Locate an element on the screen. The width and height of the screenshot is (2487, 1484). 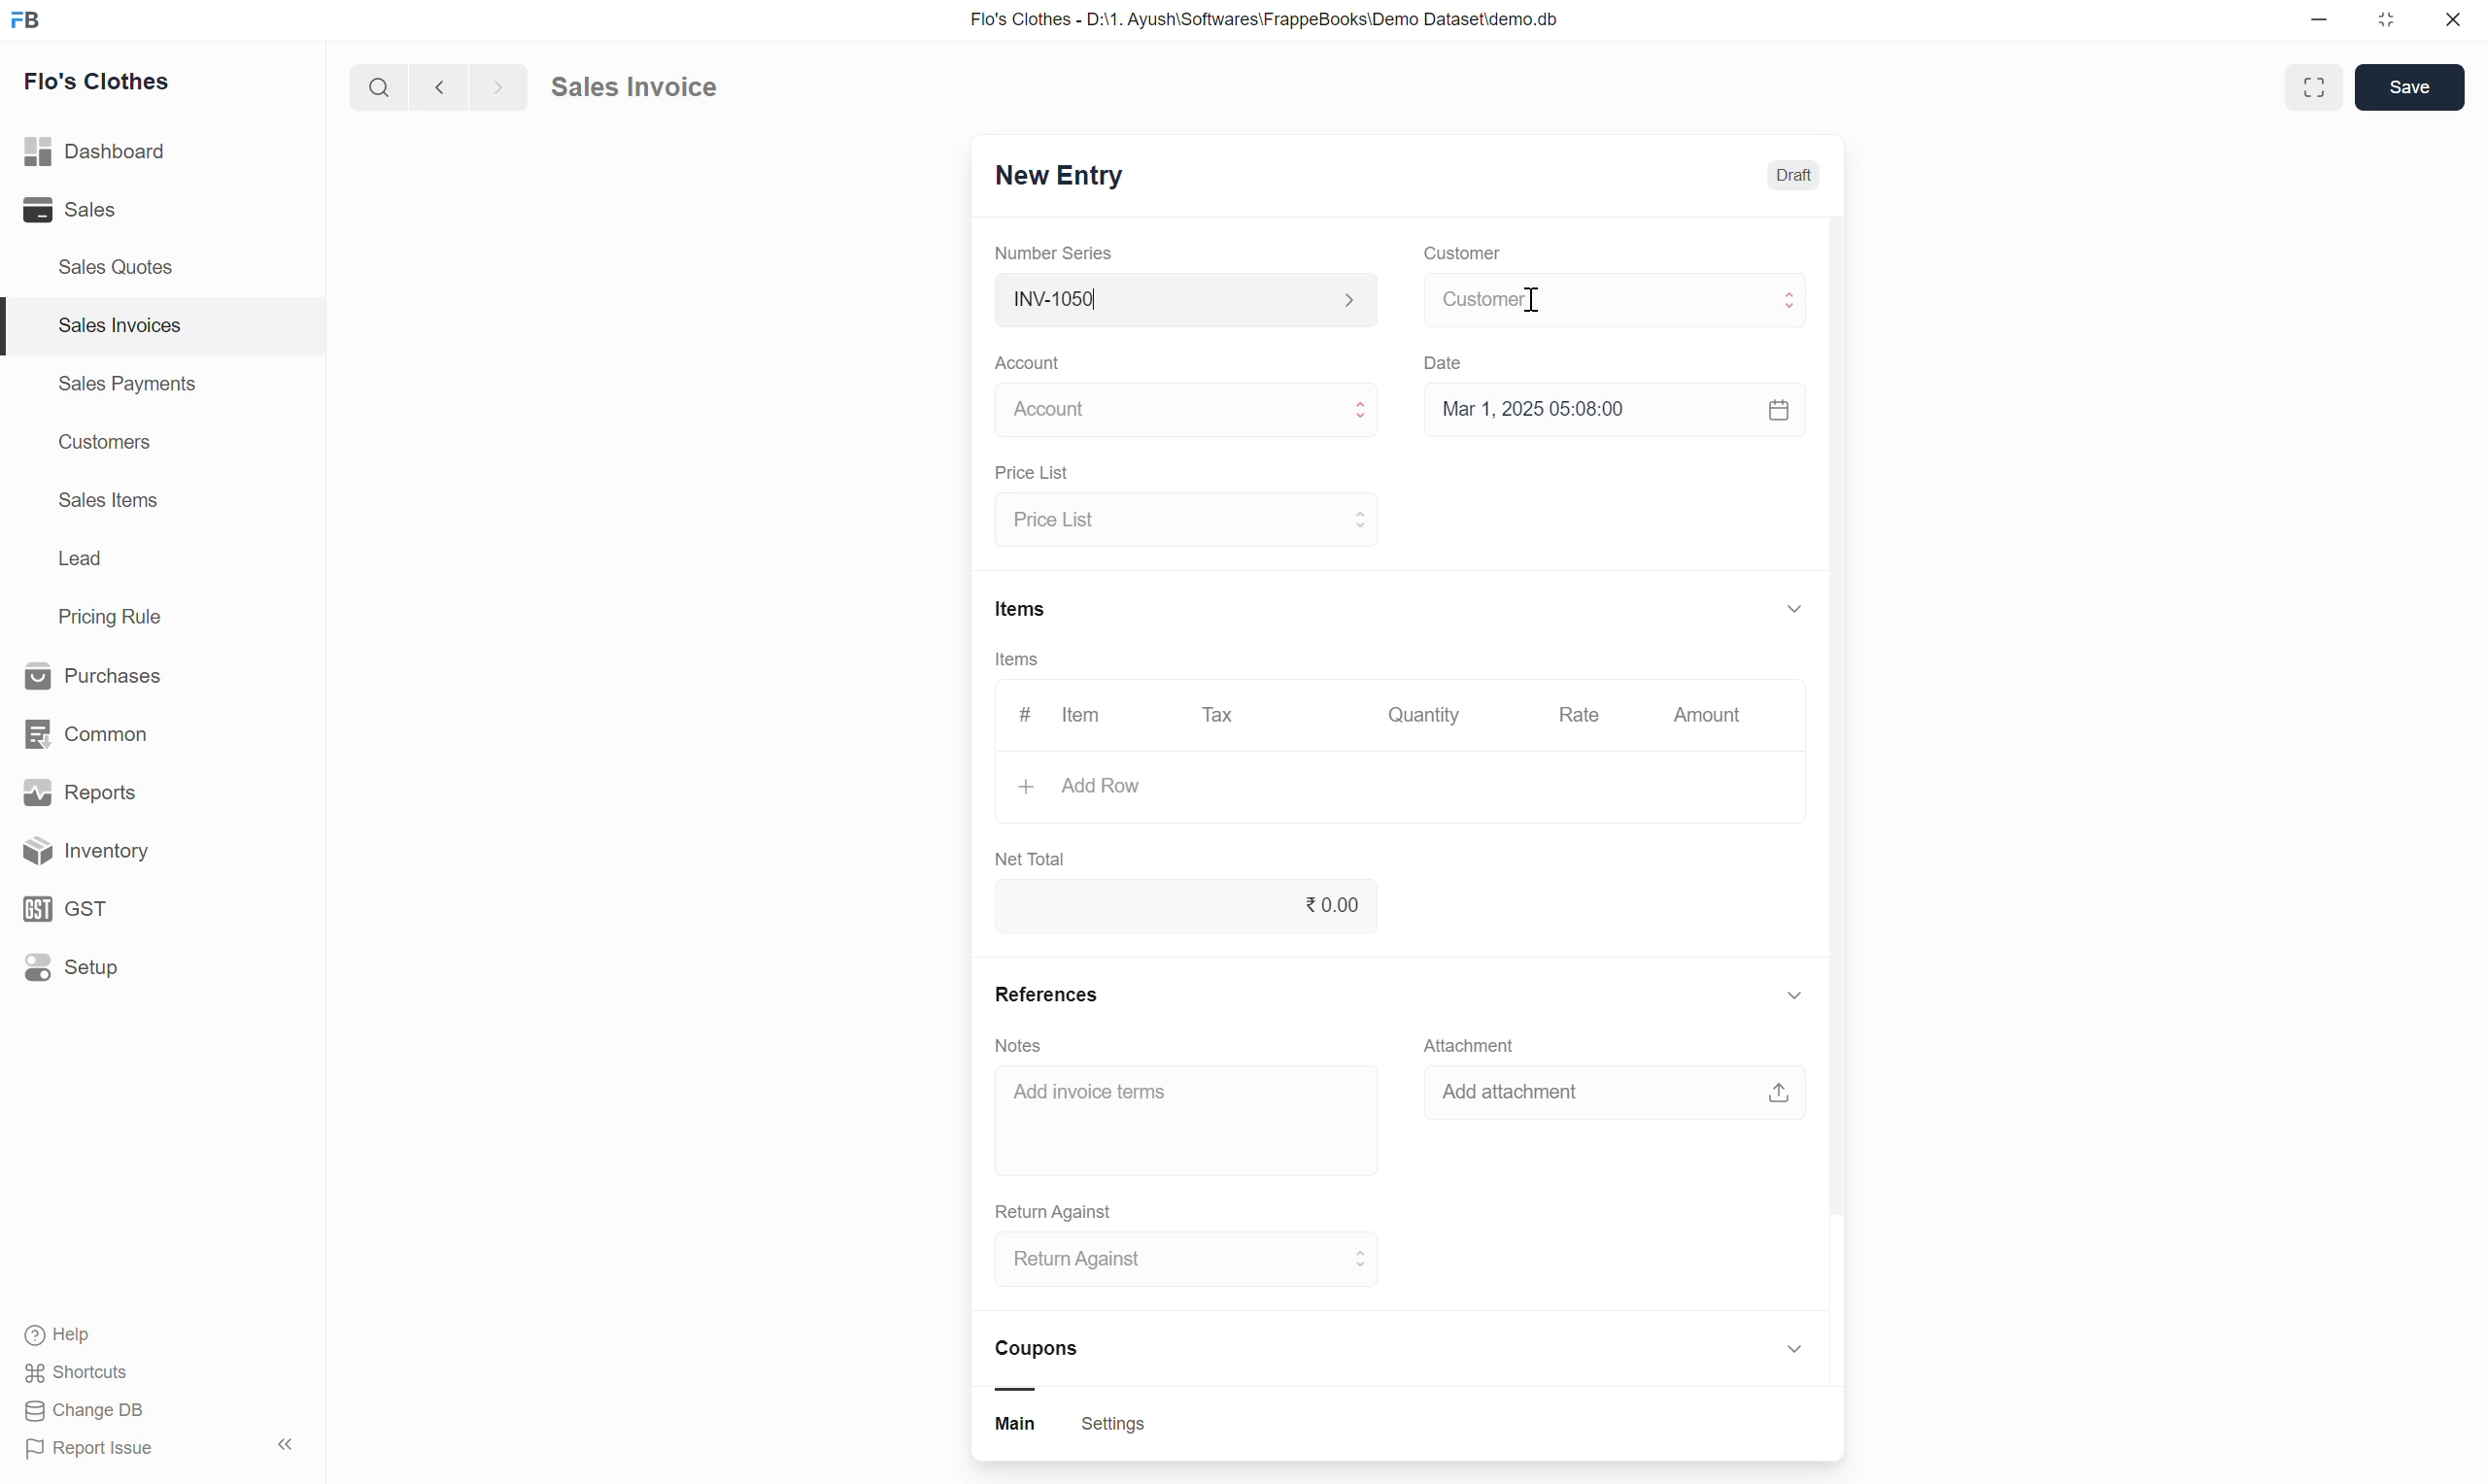
Purchases  is located at coordinates (125, 673).